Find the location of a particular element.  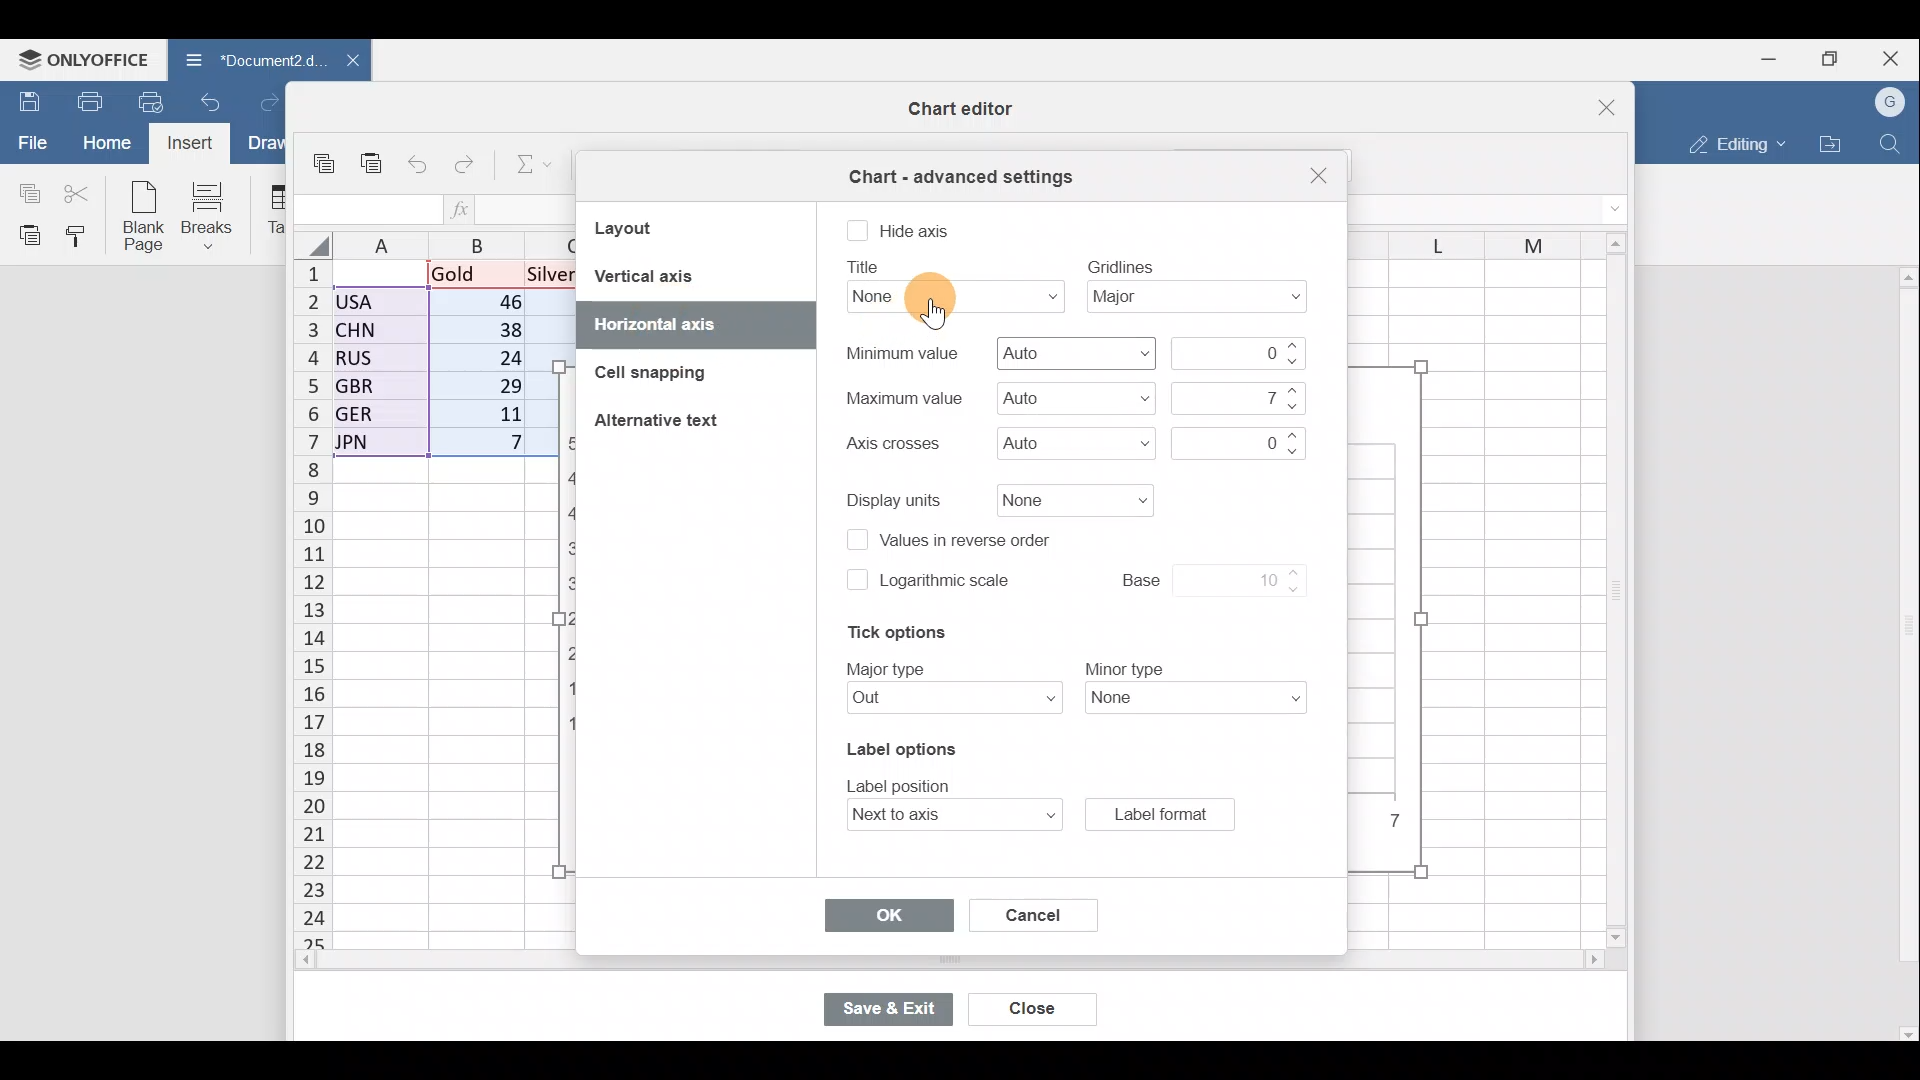

text is located at coordinates (1121, 265).